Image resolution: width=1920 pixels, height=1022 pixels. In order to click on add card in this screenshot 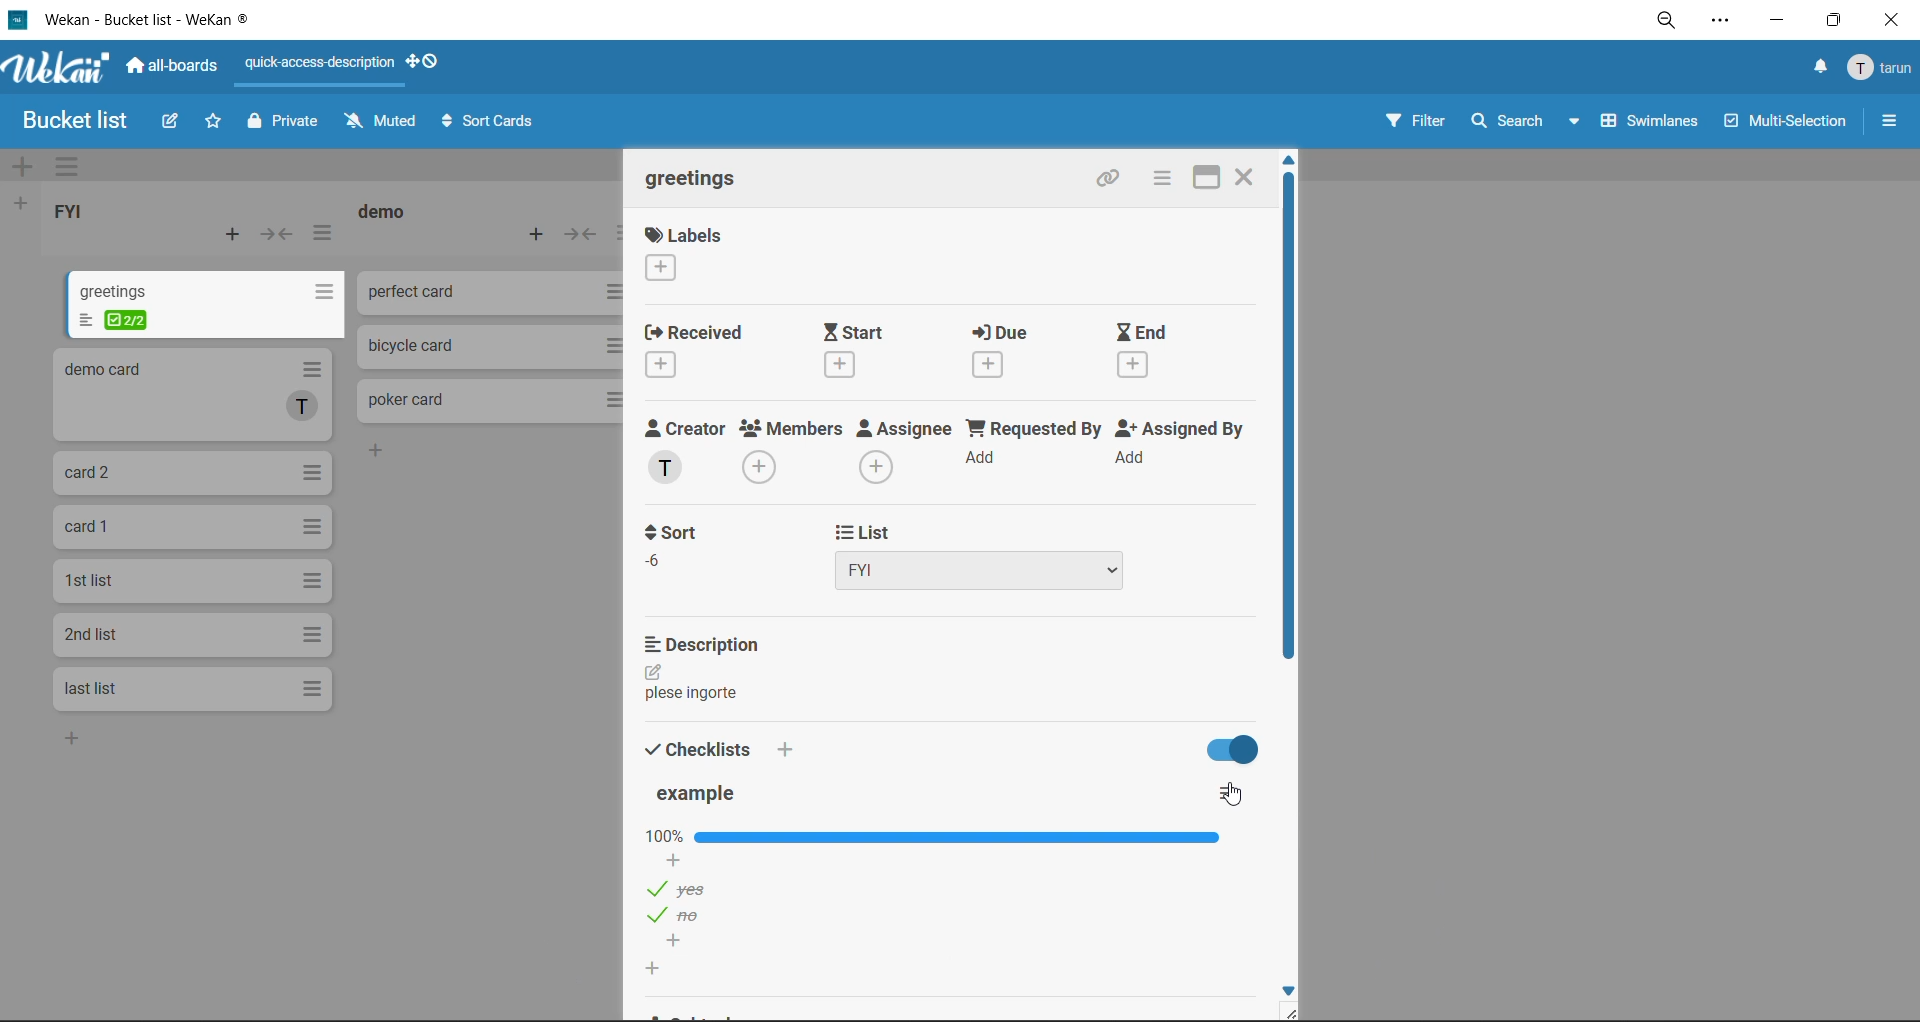, I will do `click(239, 236)`.